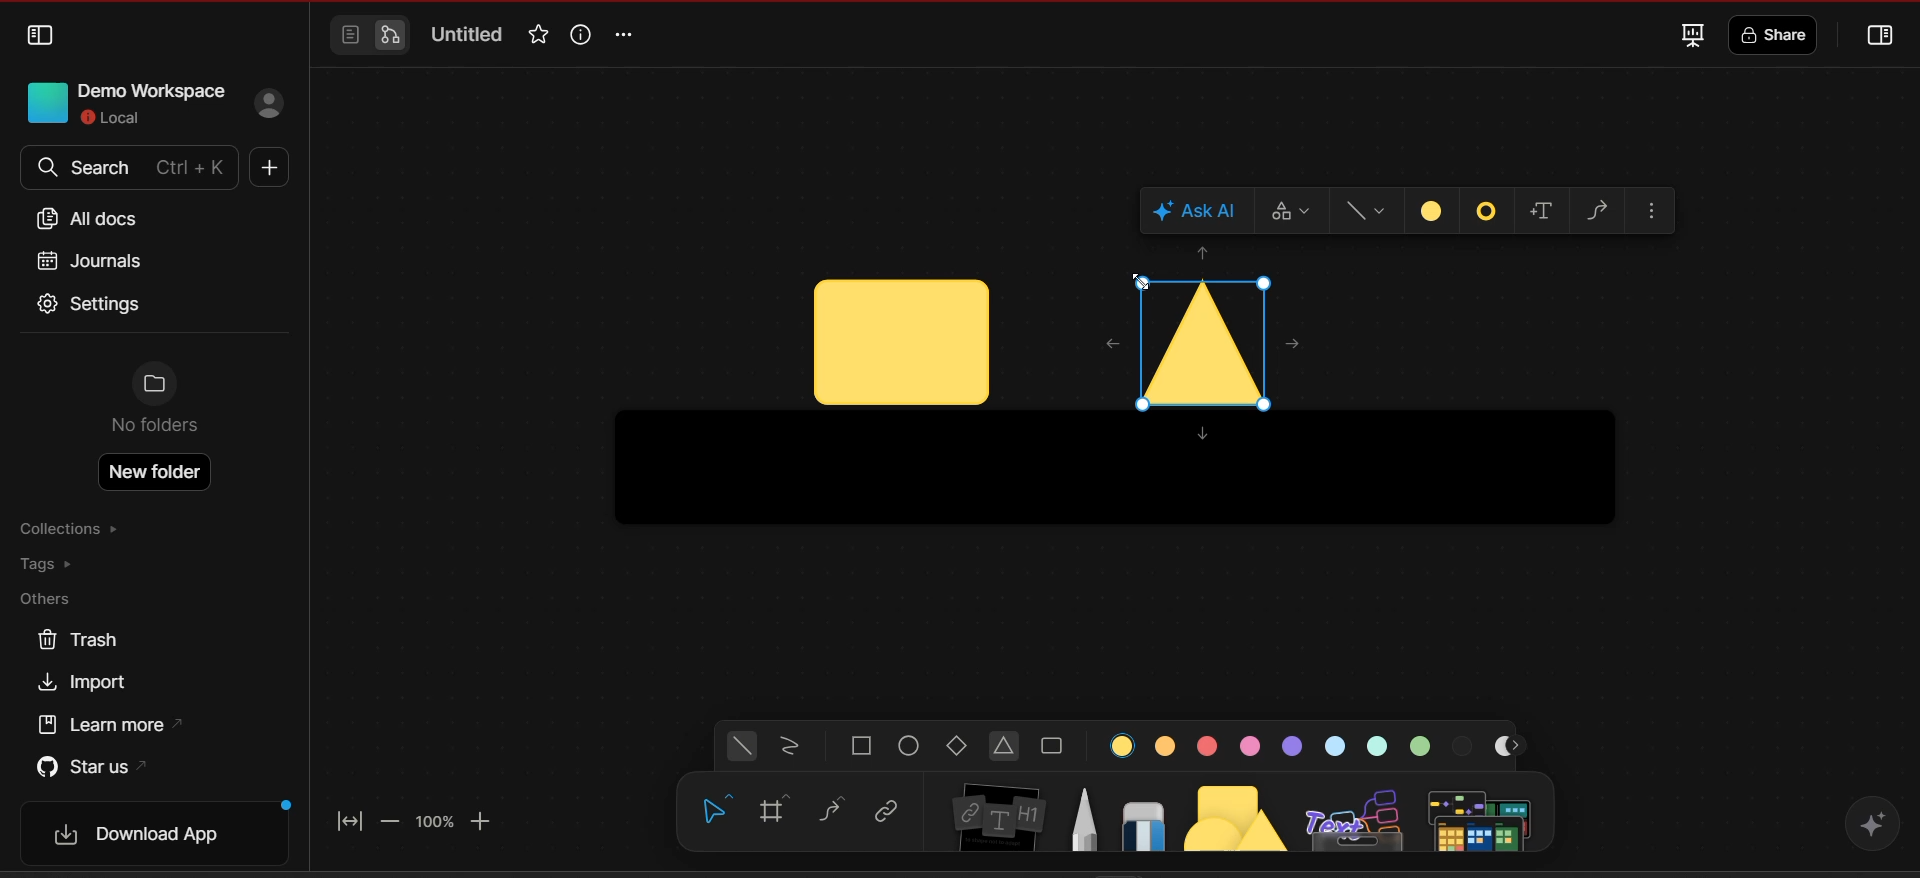 The width and height of the screenshot is (1920, 878). What do you see at coordinates (1199, 211) in the screenshot?
I see `ask AI` at bounding box center [1199, 211].